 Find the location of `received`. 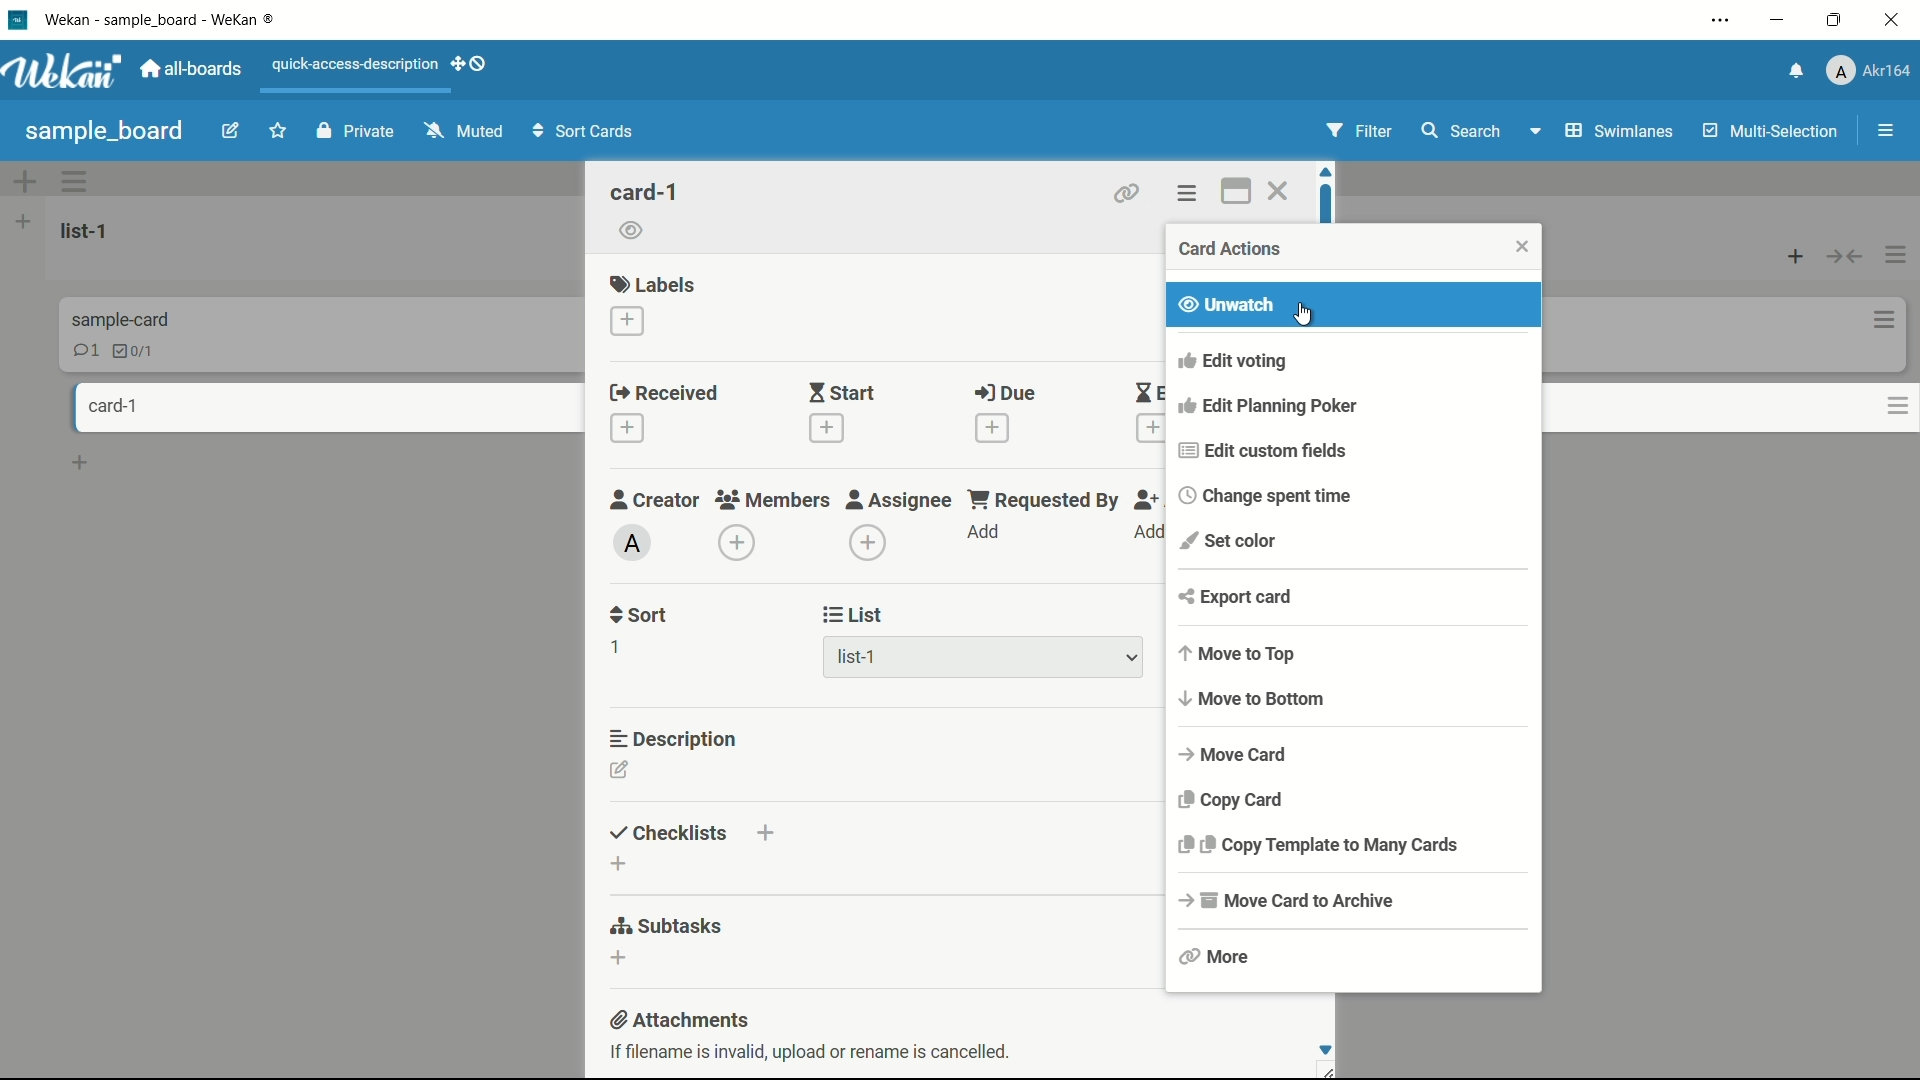

received is located at coordinates (663, 393).